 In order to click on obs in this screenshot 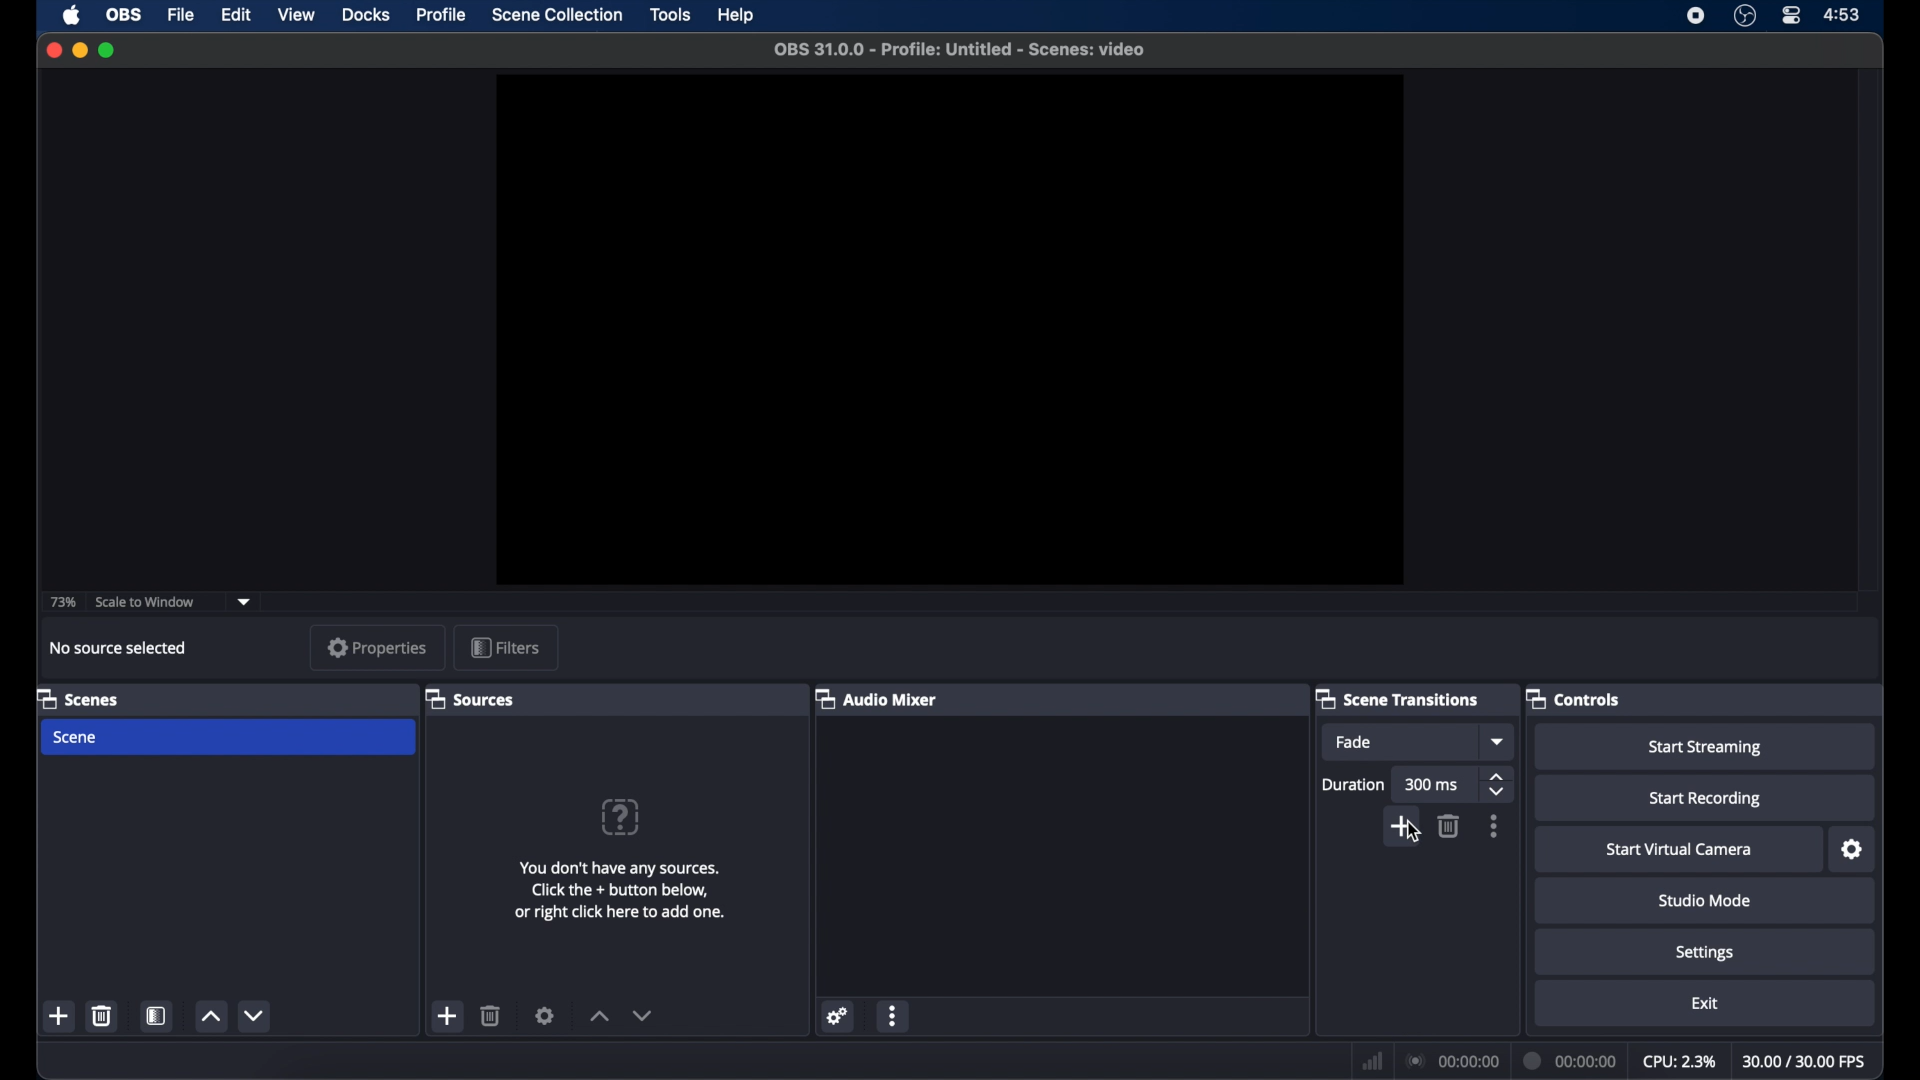, I will do `click(125, 14)`.